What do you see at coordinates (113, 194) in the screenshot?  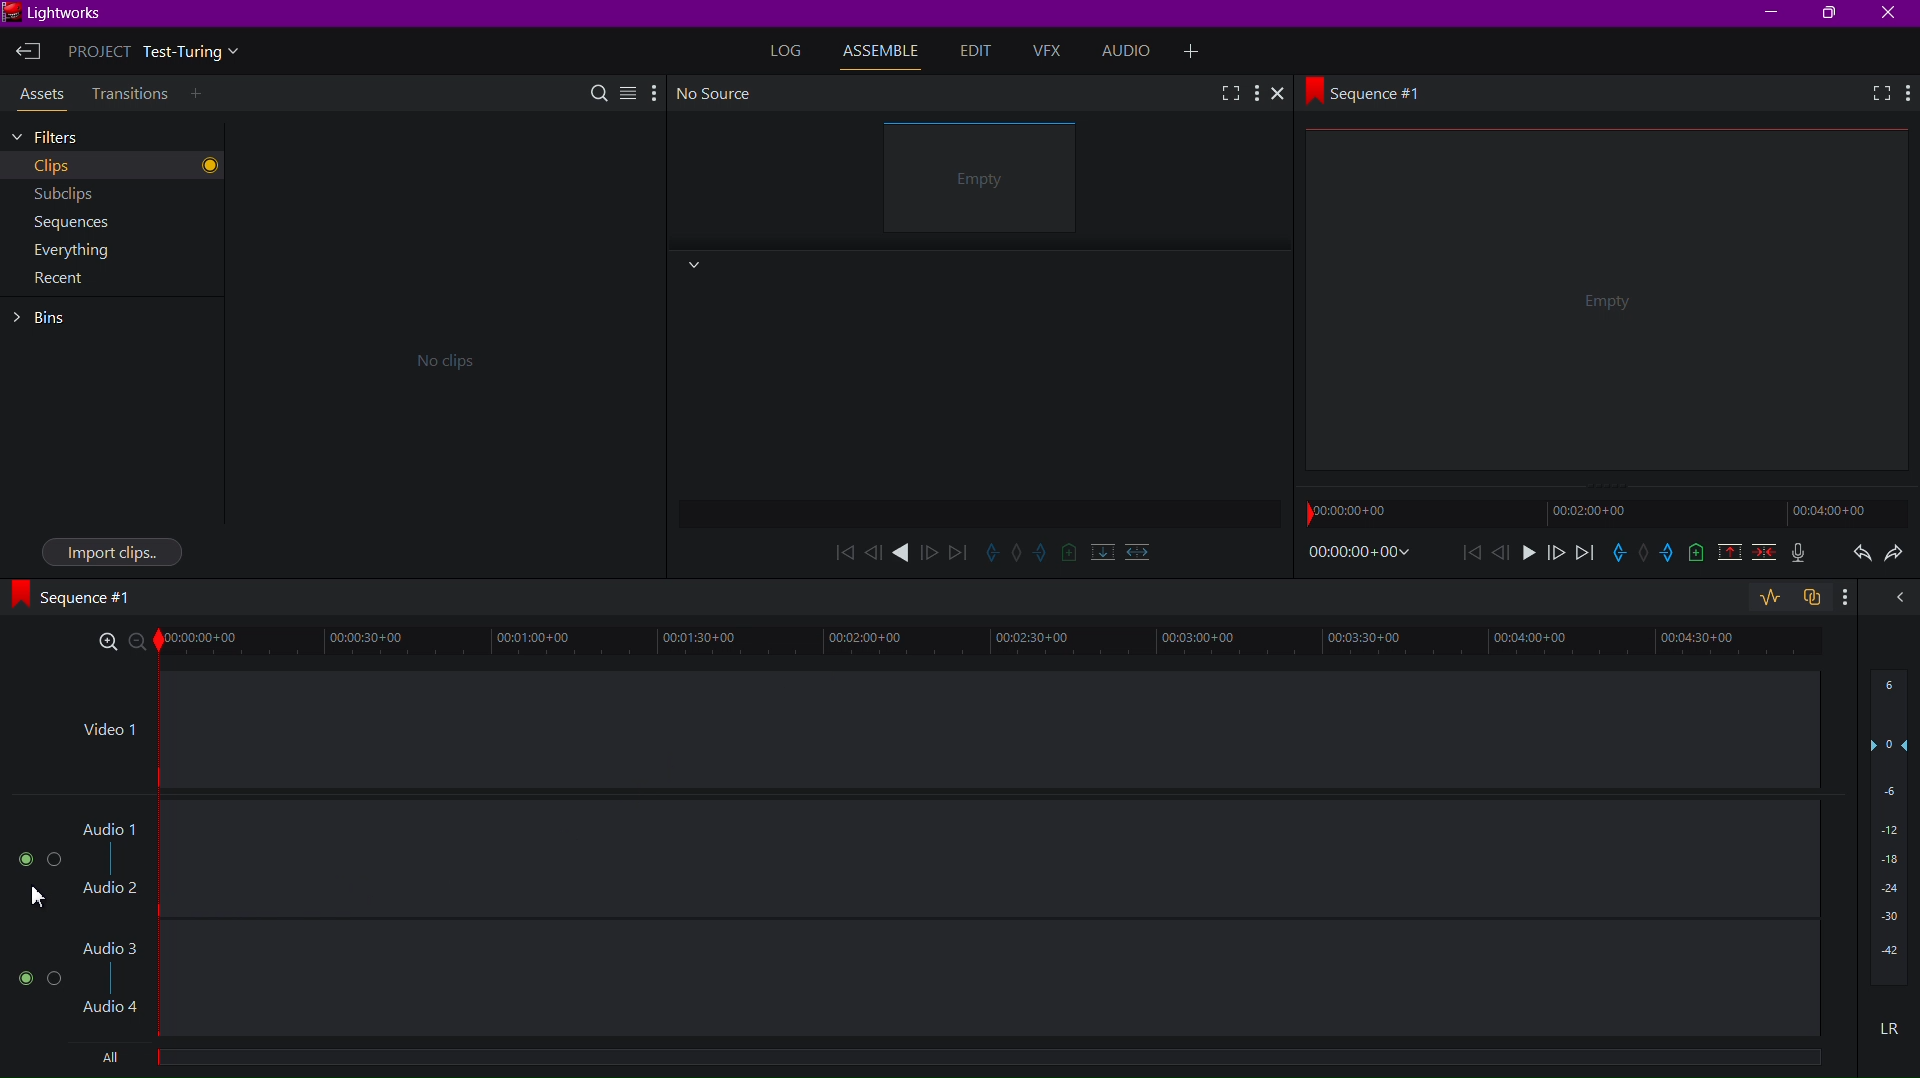 I see `Subclips` at bounding box center [113, 194].